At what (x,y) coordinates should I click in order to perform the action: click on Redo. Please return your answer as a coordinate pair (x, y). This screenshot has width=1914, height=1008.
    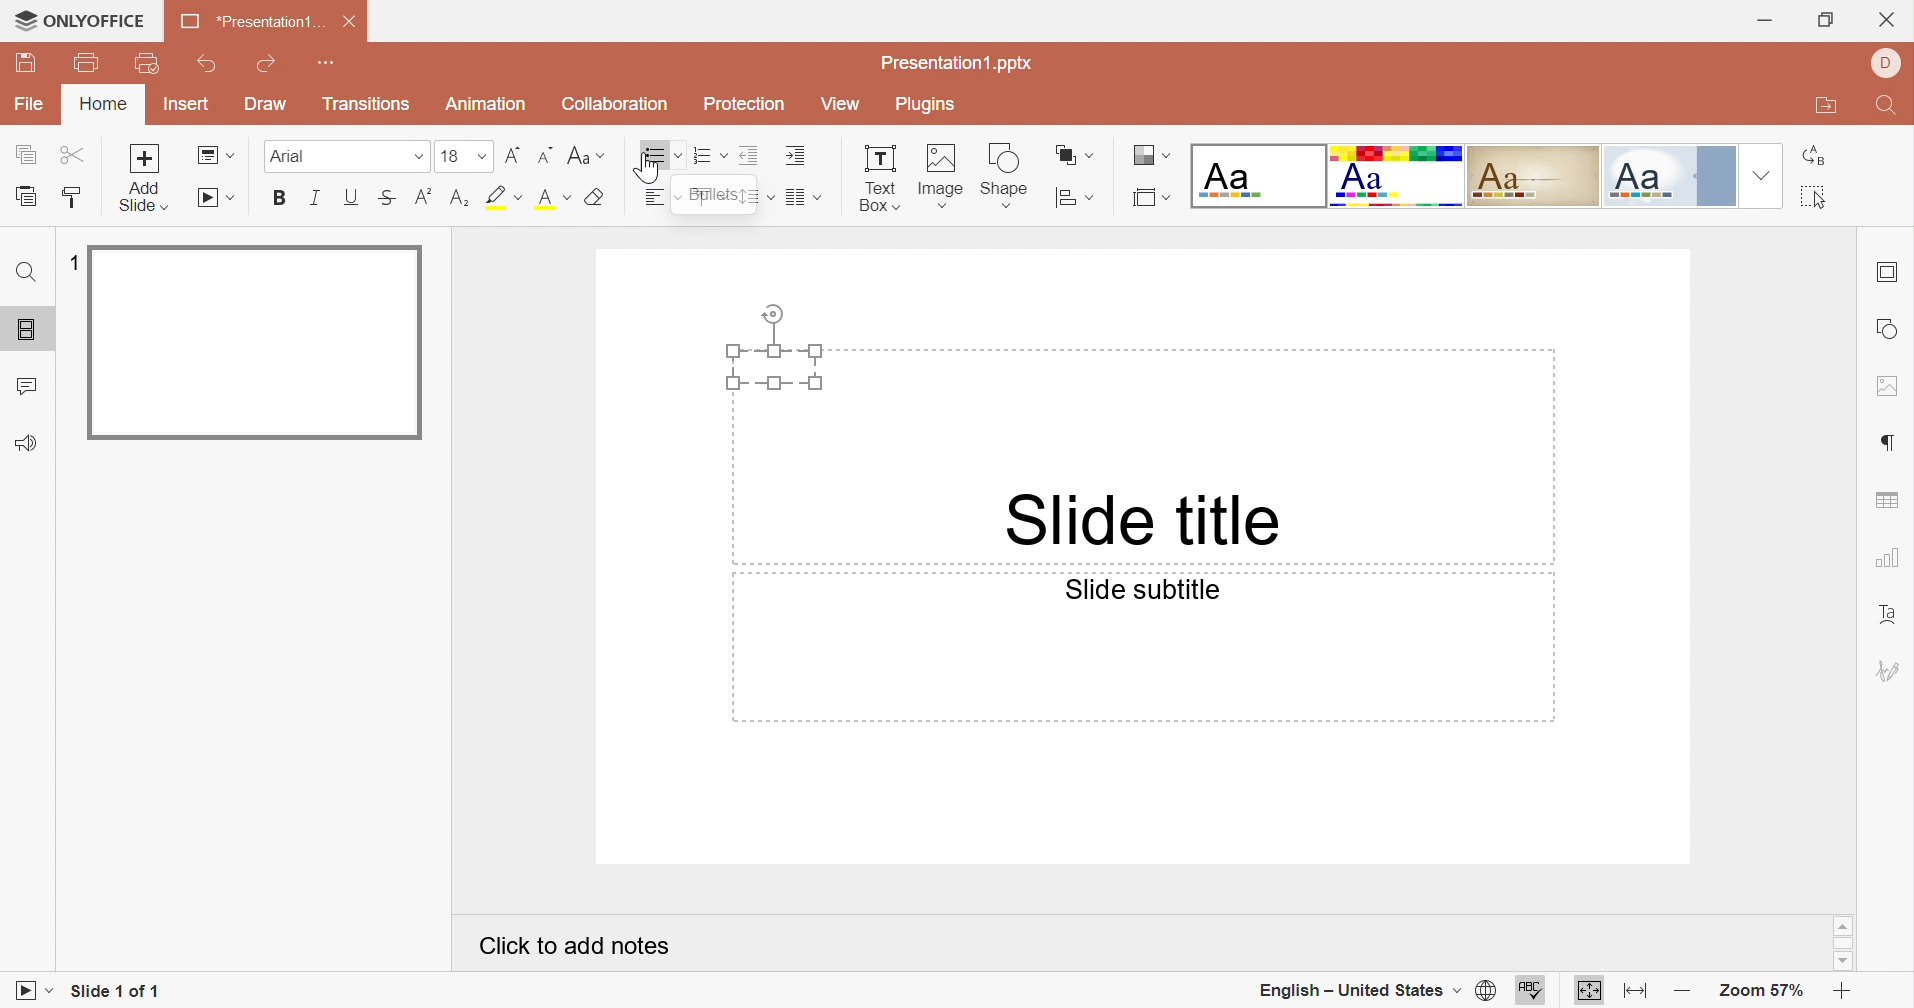
    Looking at the image, I should click on (266, 66).